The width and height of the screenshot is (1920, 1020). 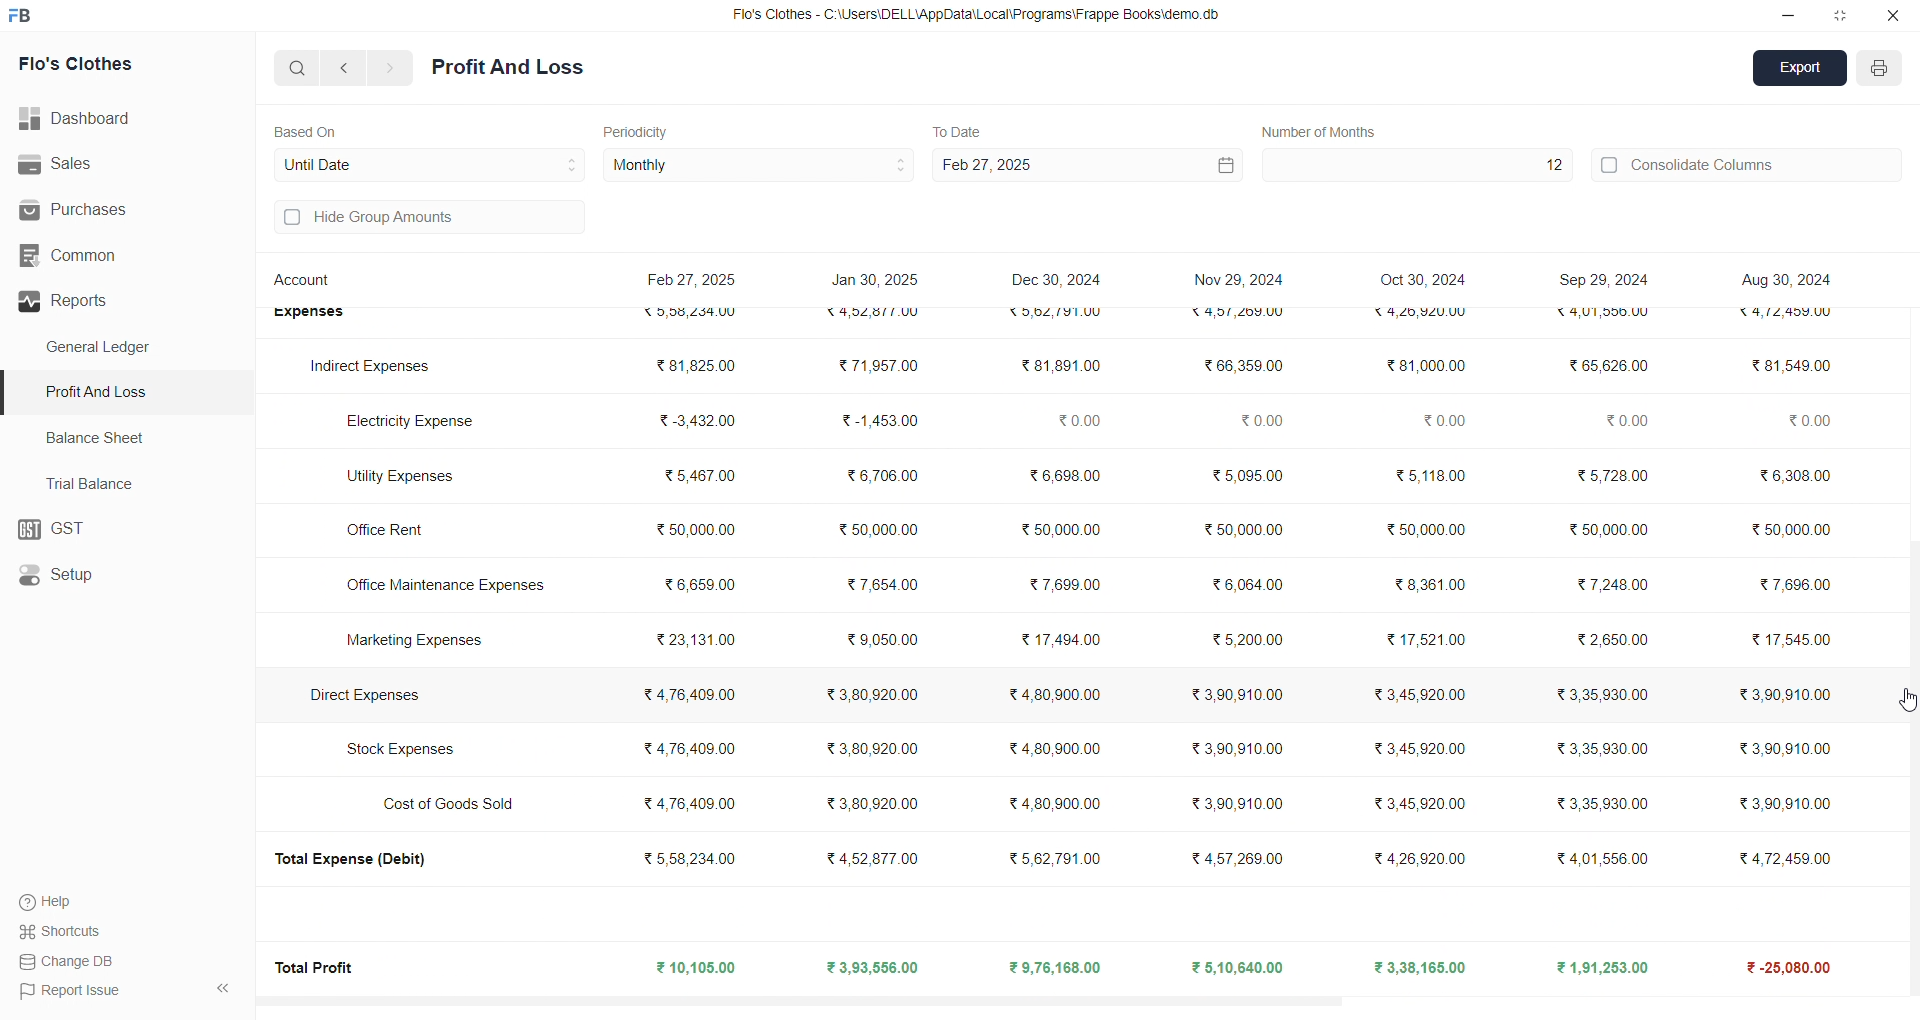 I want to click on Based On, so click(x=310, y=130).